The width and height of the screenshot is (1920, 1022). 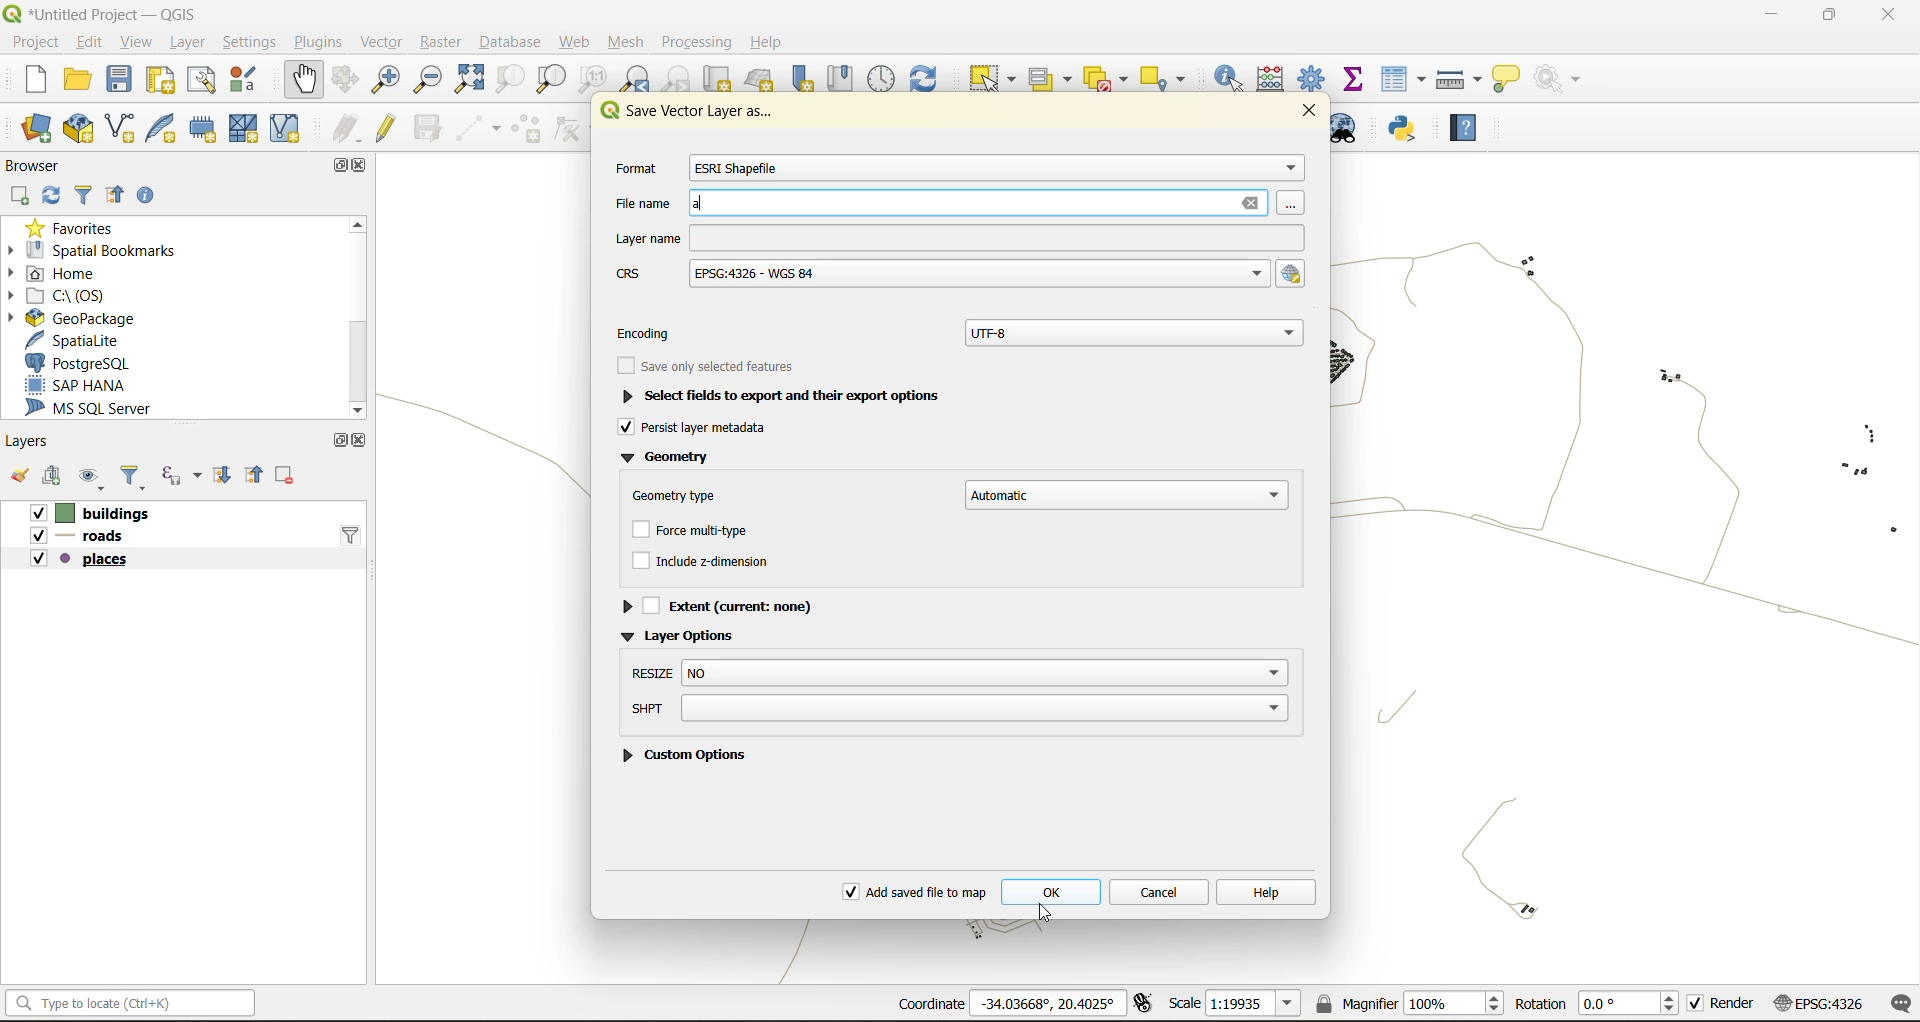 I want to click on c\:os, so click(x=79, y=294).